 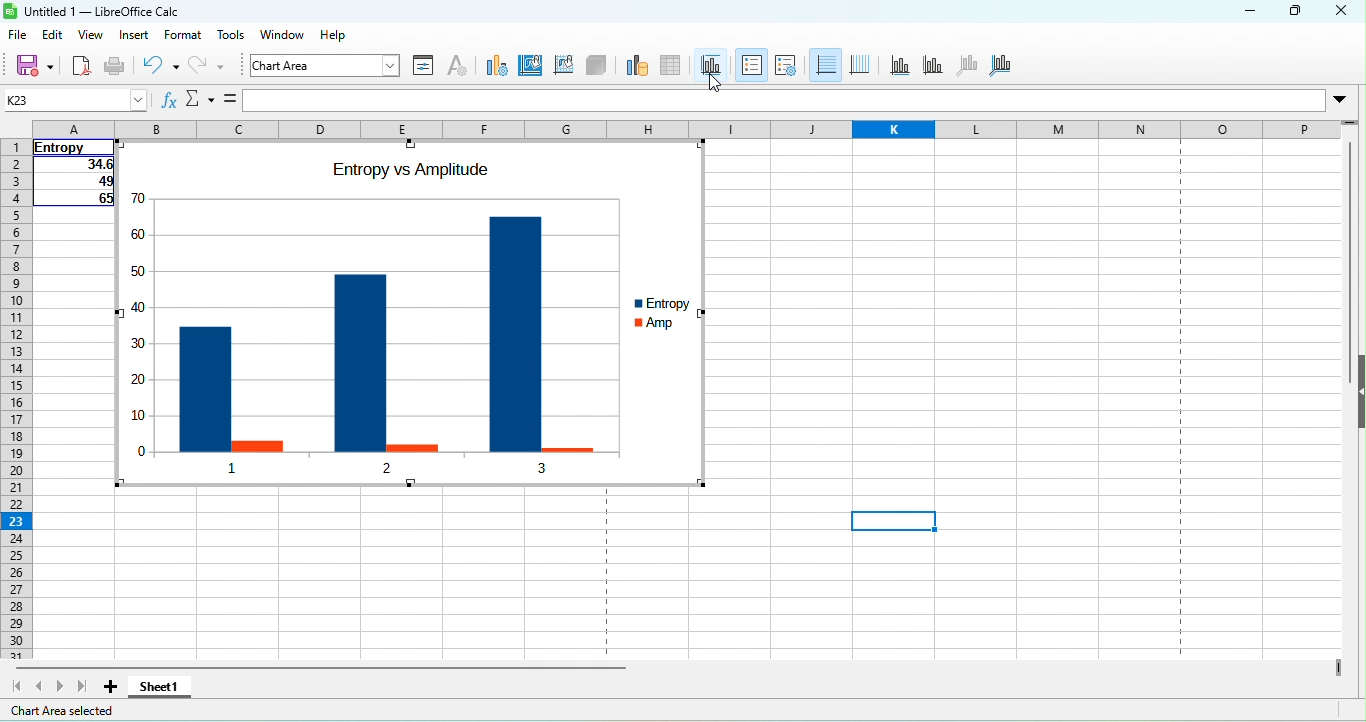 What do you see at coordinates (96, 13) in the screenshot?
I see `untitled 1- libre office cala` at bounding box center [96, 13].